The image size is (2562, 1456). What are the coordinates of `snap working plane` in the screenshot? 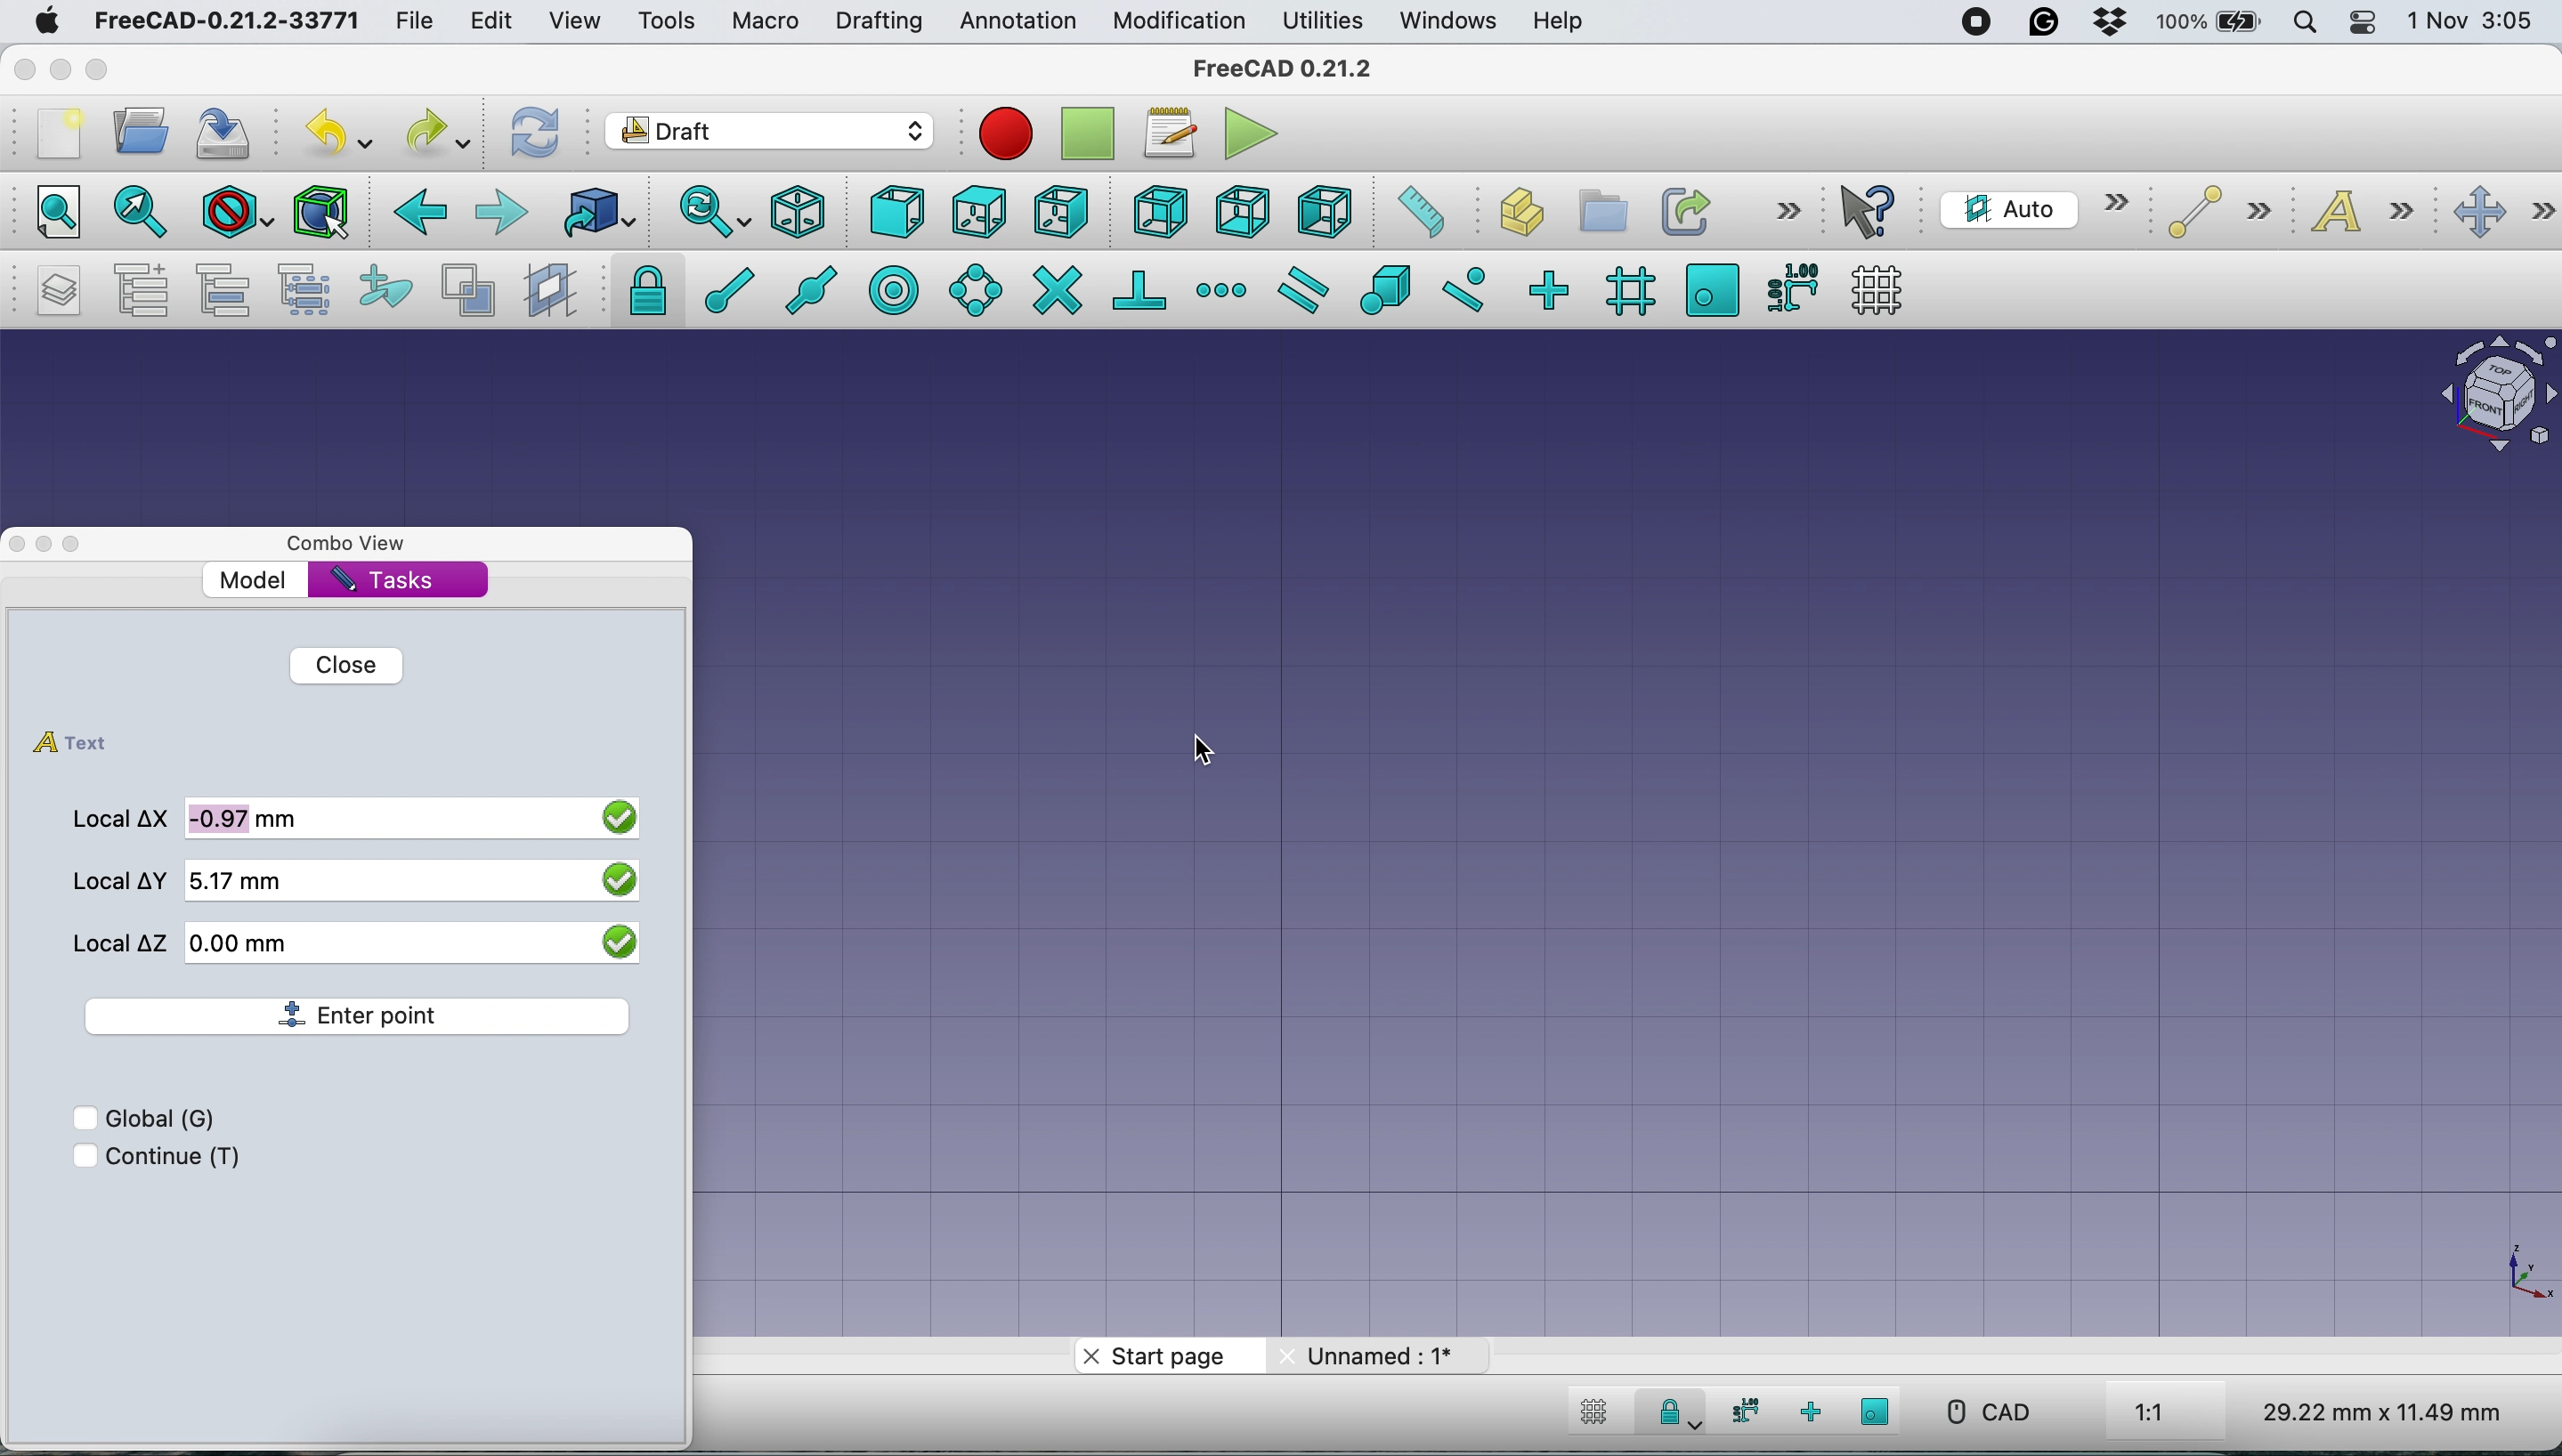 It's located at (1884, 1408).